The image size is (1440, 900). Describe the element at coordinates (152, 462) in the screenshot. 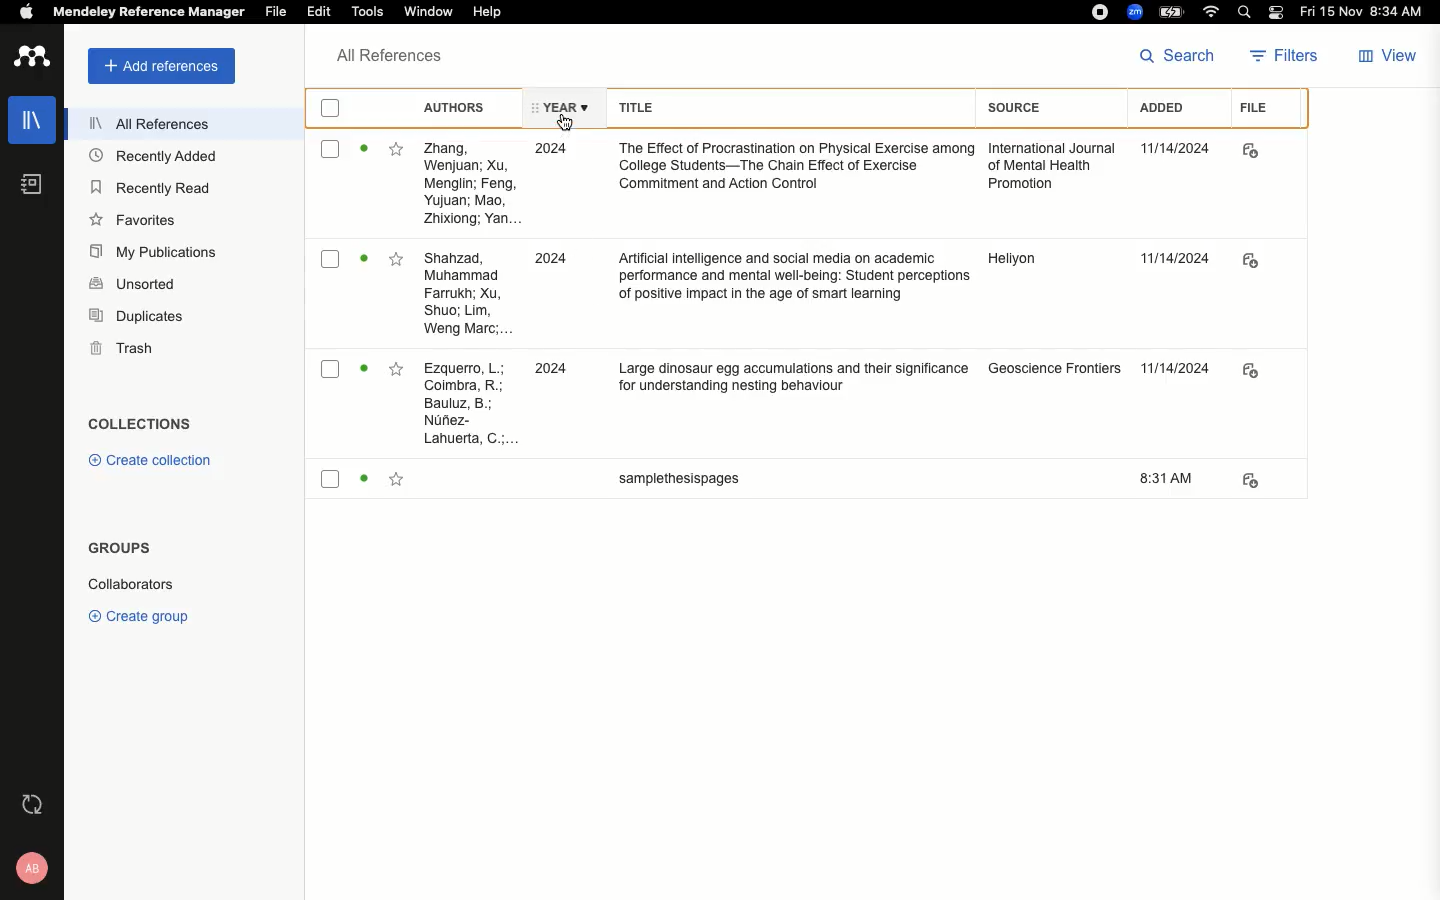

I see `Create collection` at that location.